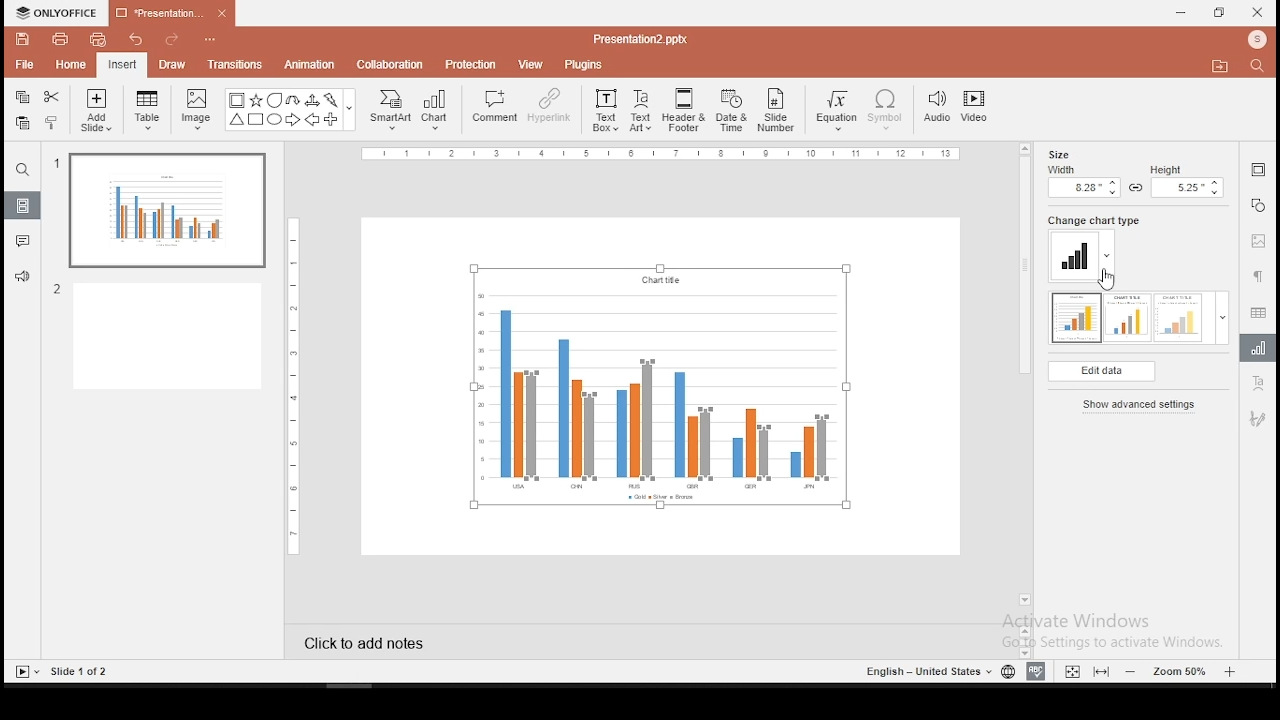 The image size is (1280, 720). I want to click on slide 1, so click(164, 212).